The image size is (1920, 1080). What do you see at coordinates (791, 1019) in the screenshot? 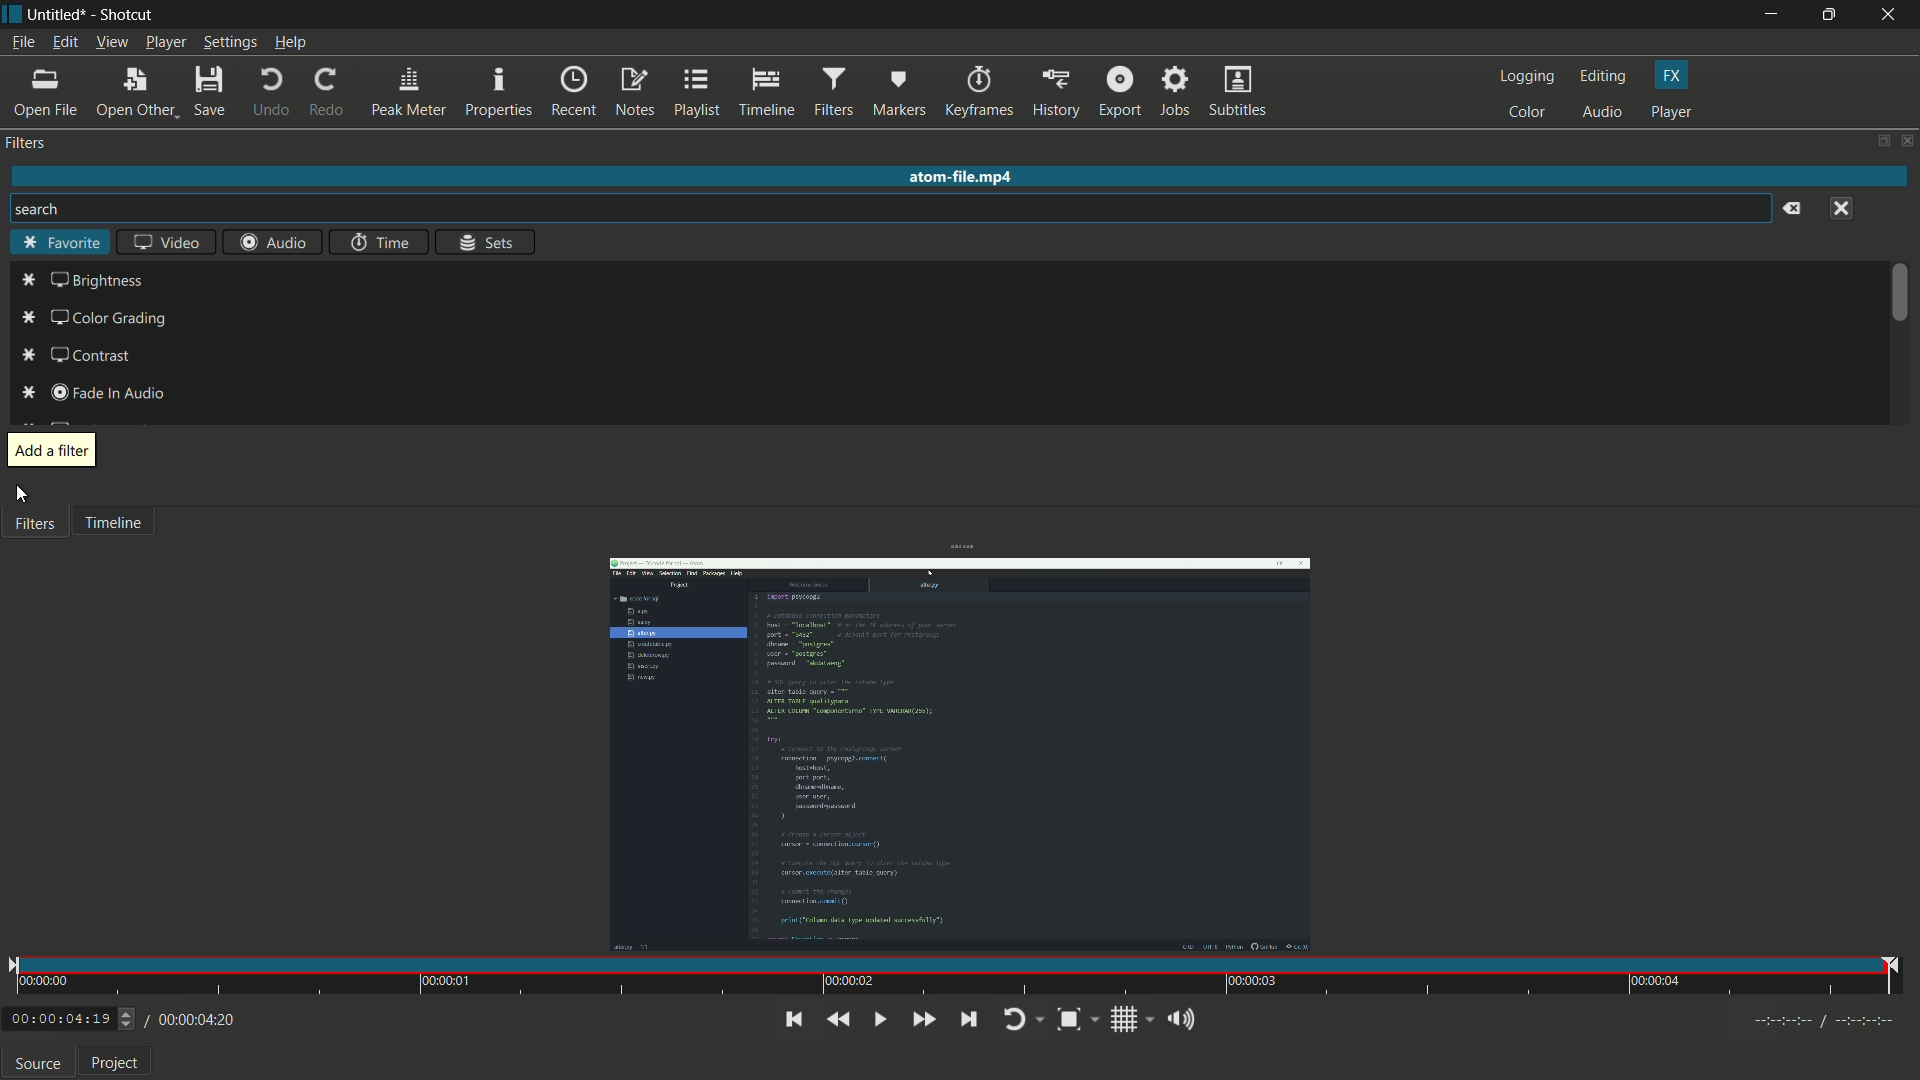
I see `skip to the previous point` at bounding box center [791, 1019].